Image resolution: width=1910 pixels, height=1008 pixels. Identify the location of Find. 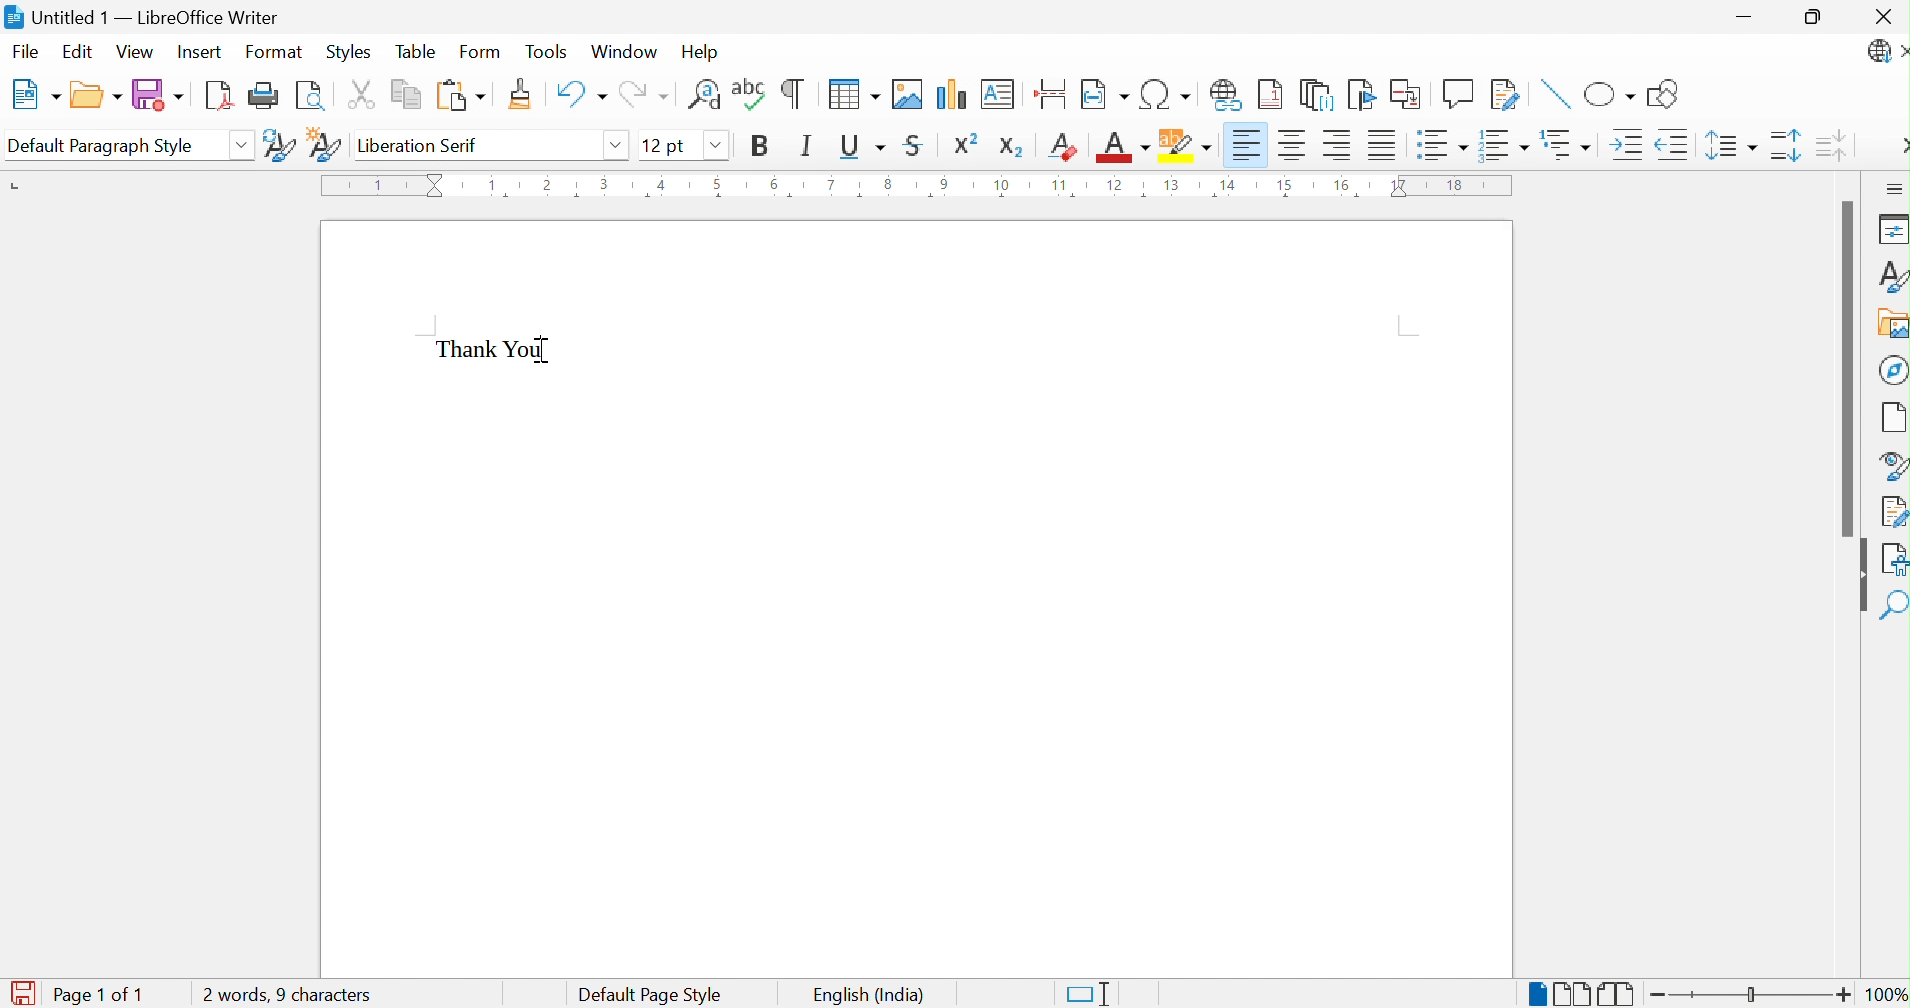
(1894, 608).